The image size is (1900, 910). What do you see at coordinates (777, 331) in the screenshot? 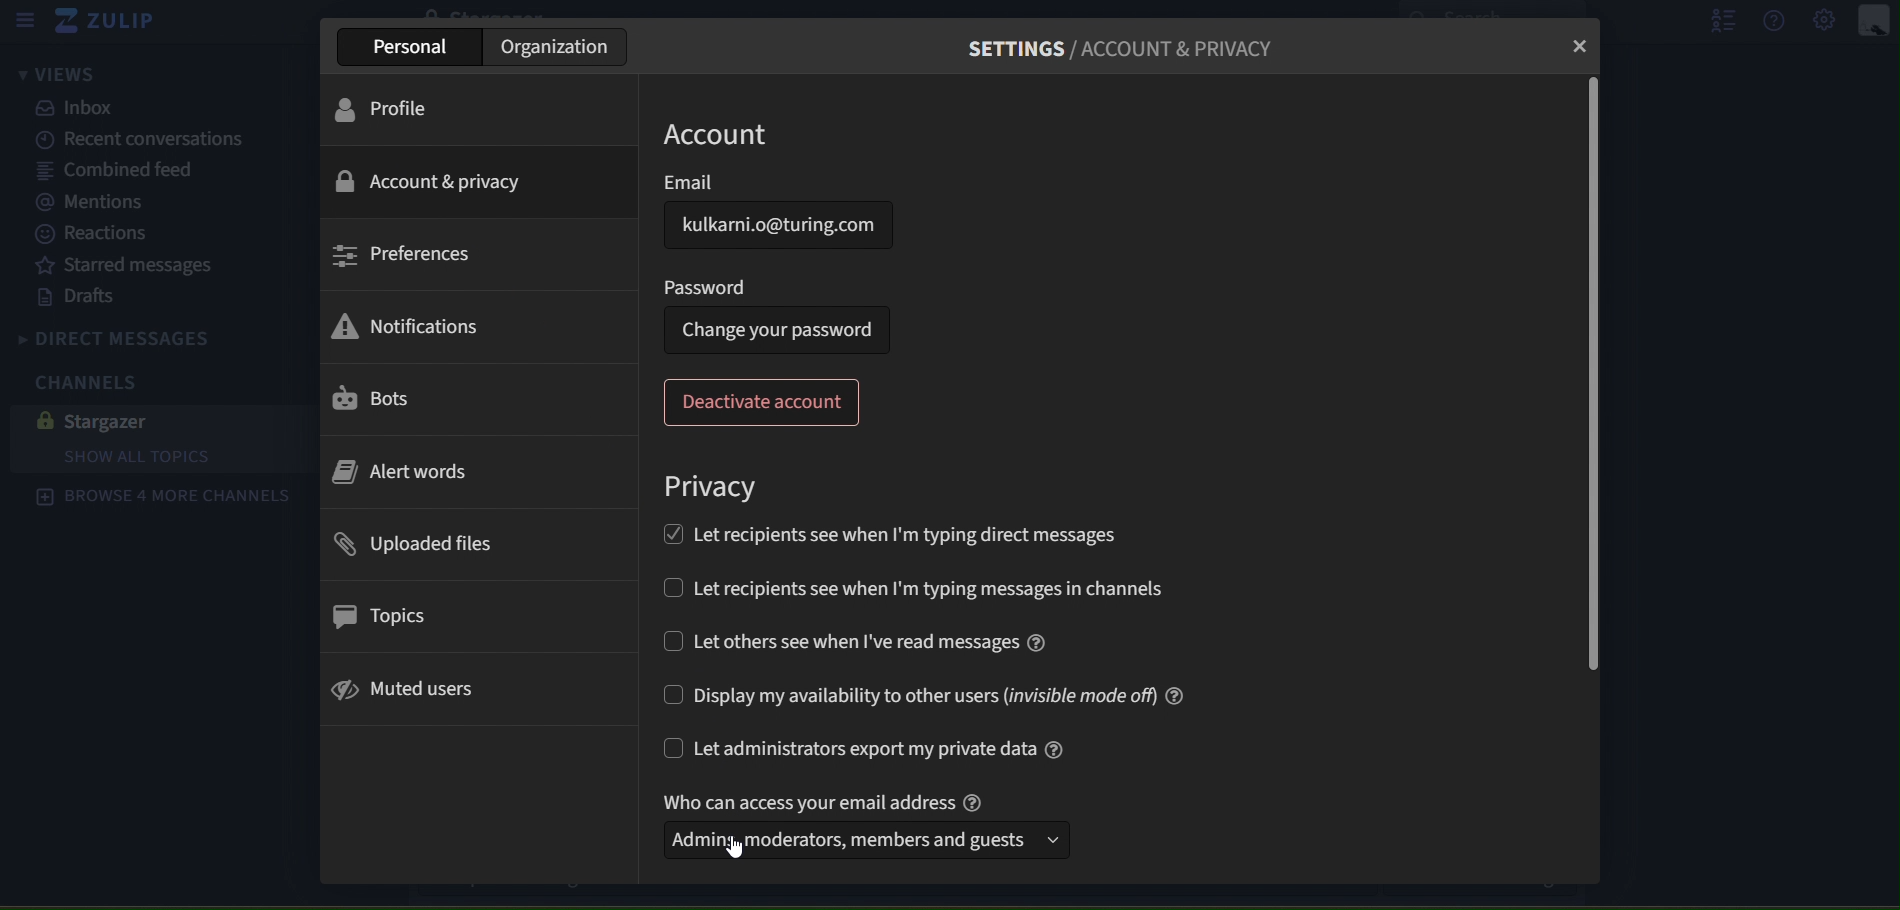
I see `change your password` at bounding box center [777, 331].